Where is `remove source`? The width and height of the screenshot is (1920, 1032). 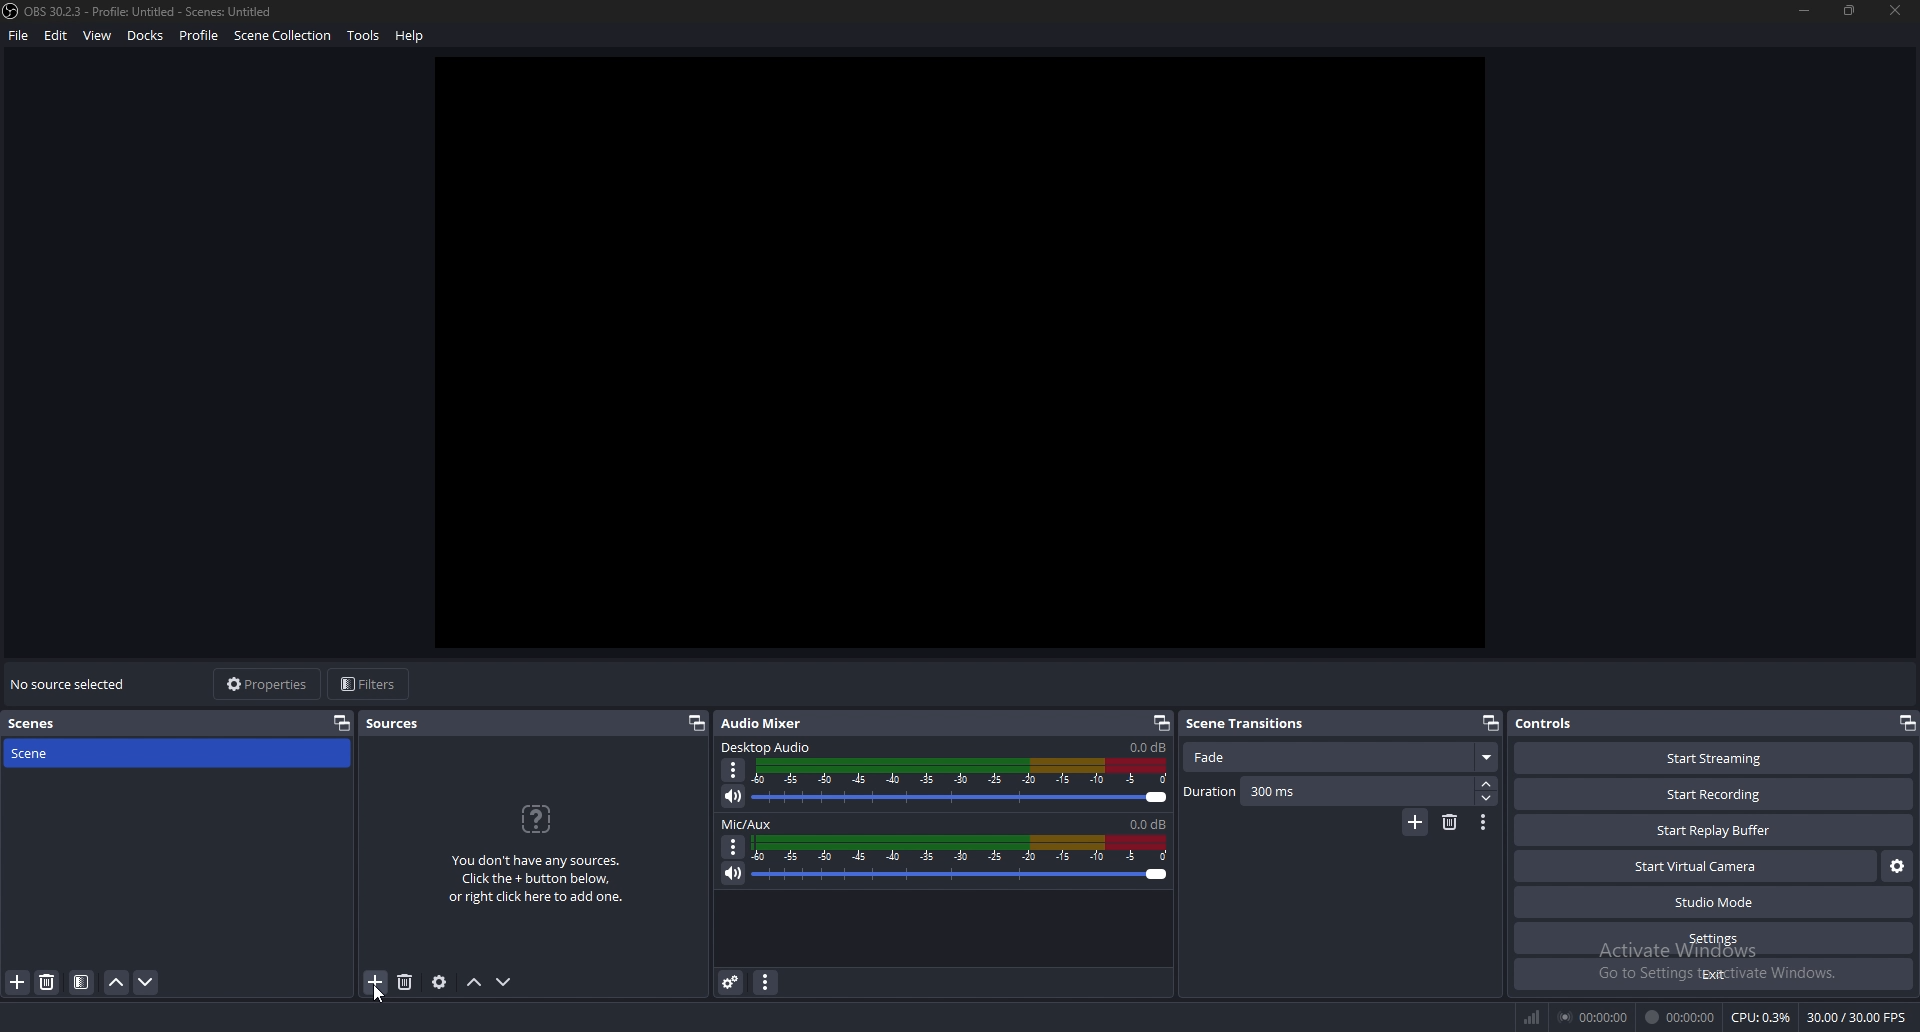
remove source is located at coordinates (406, 982).